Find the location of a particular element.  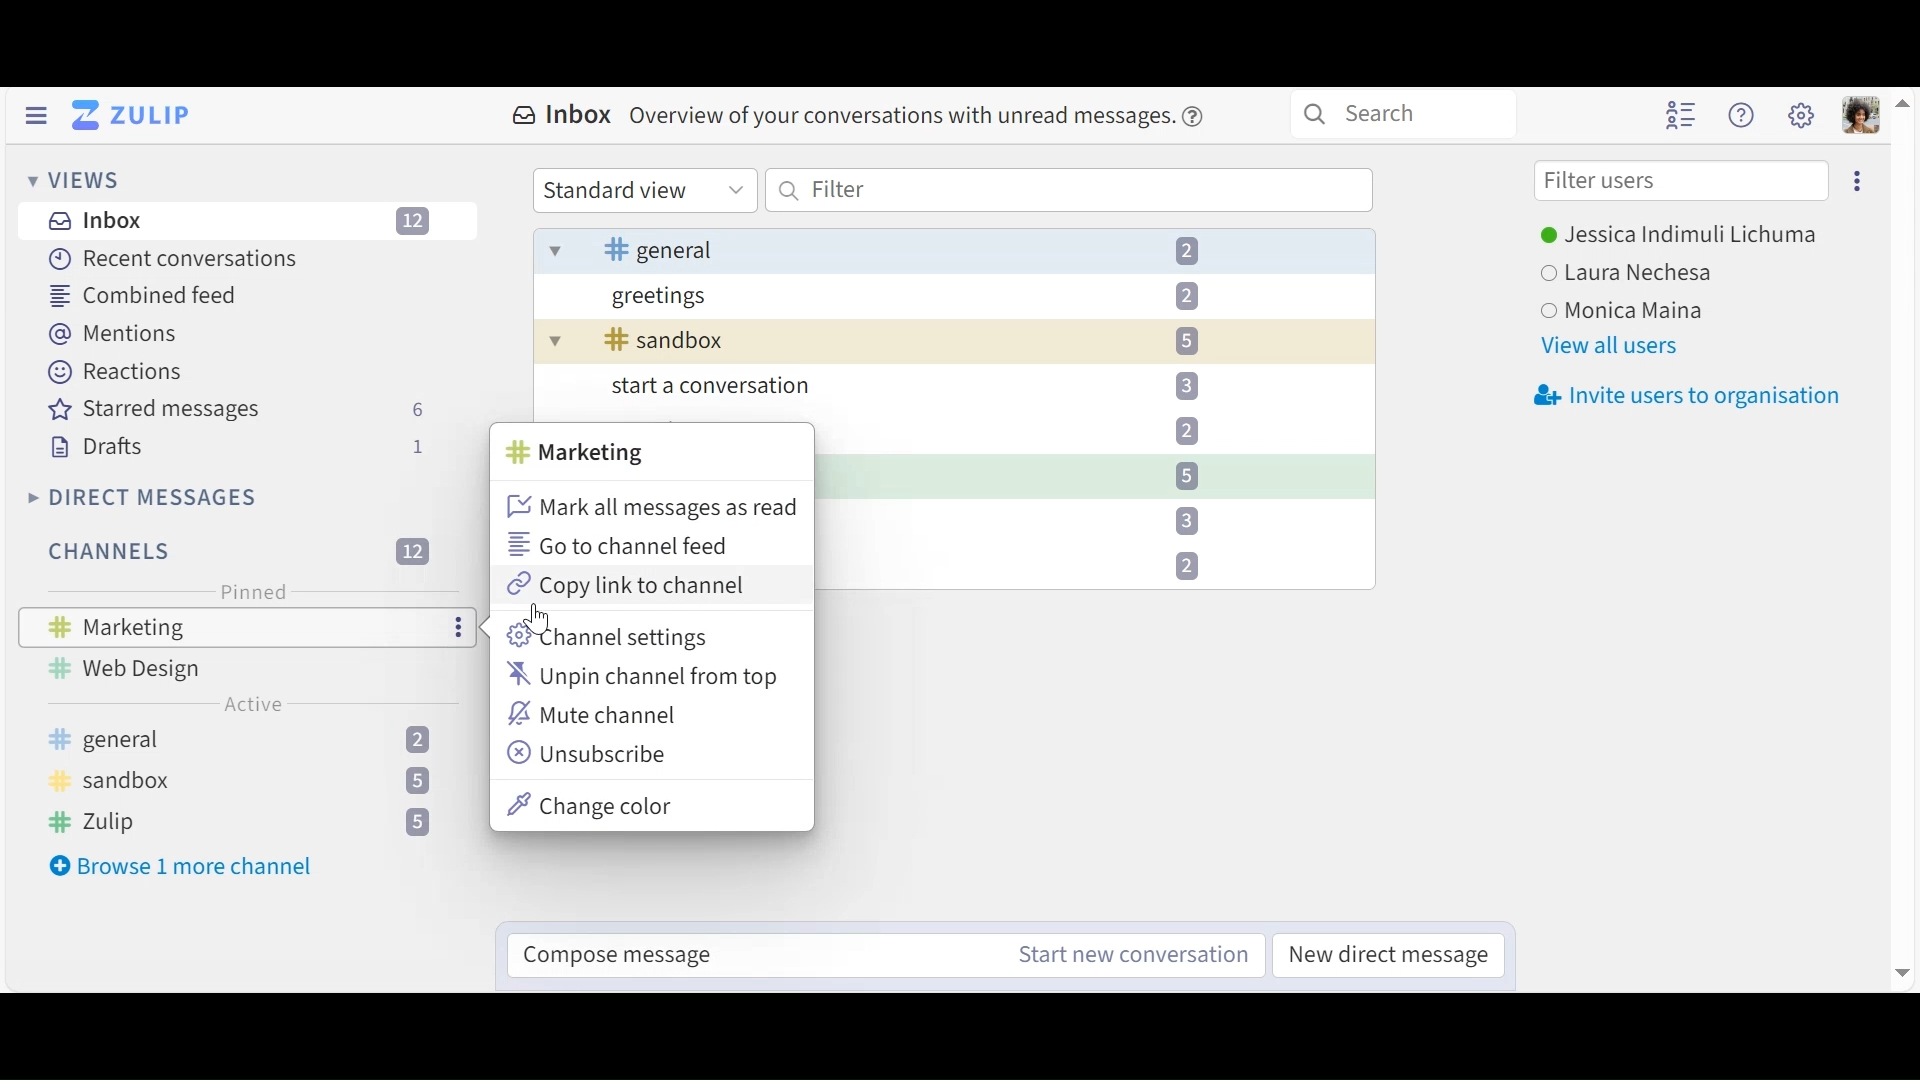

Help menu is located at coordinates (1744, 116).